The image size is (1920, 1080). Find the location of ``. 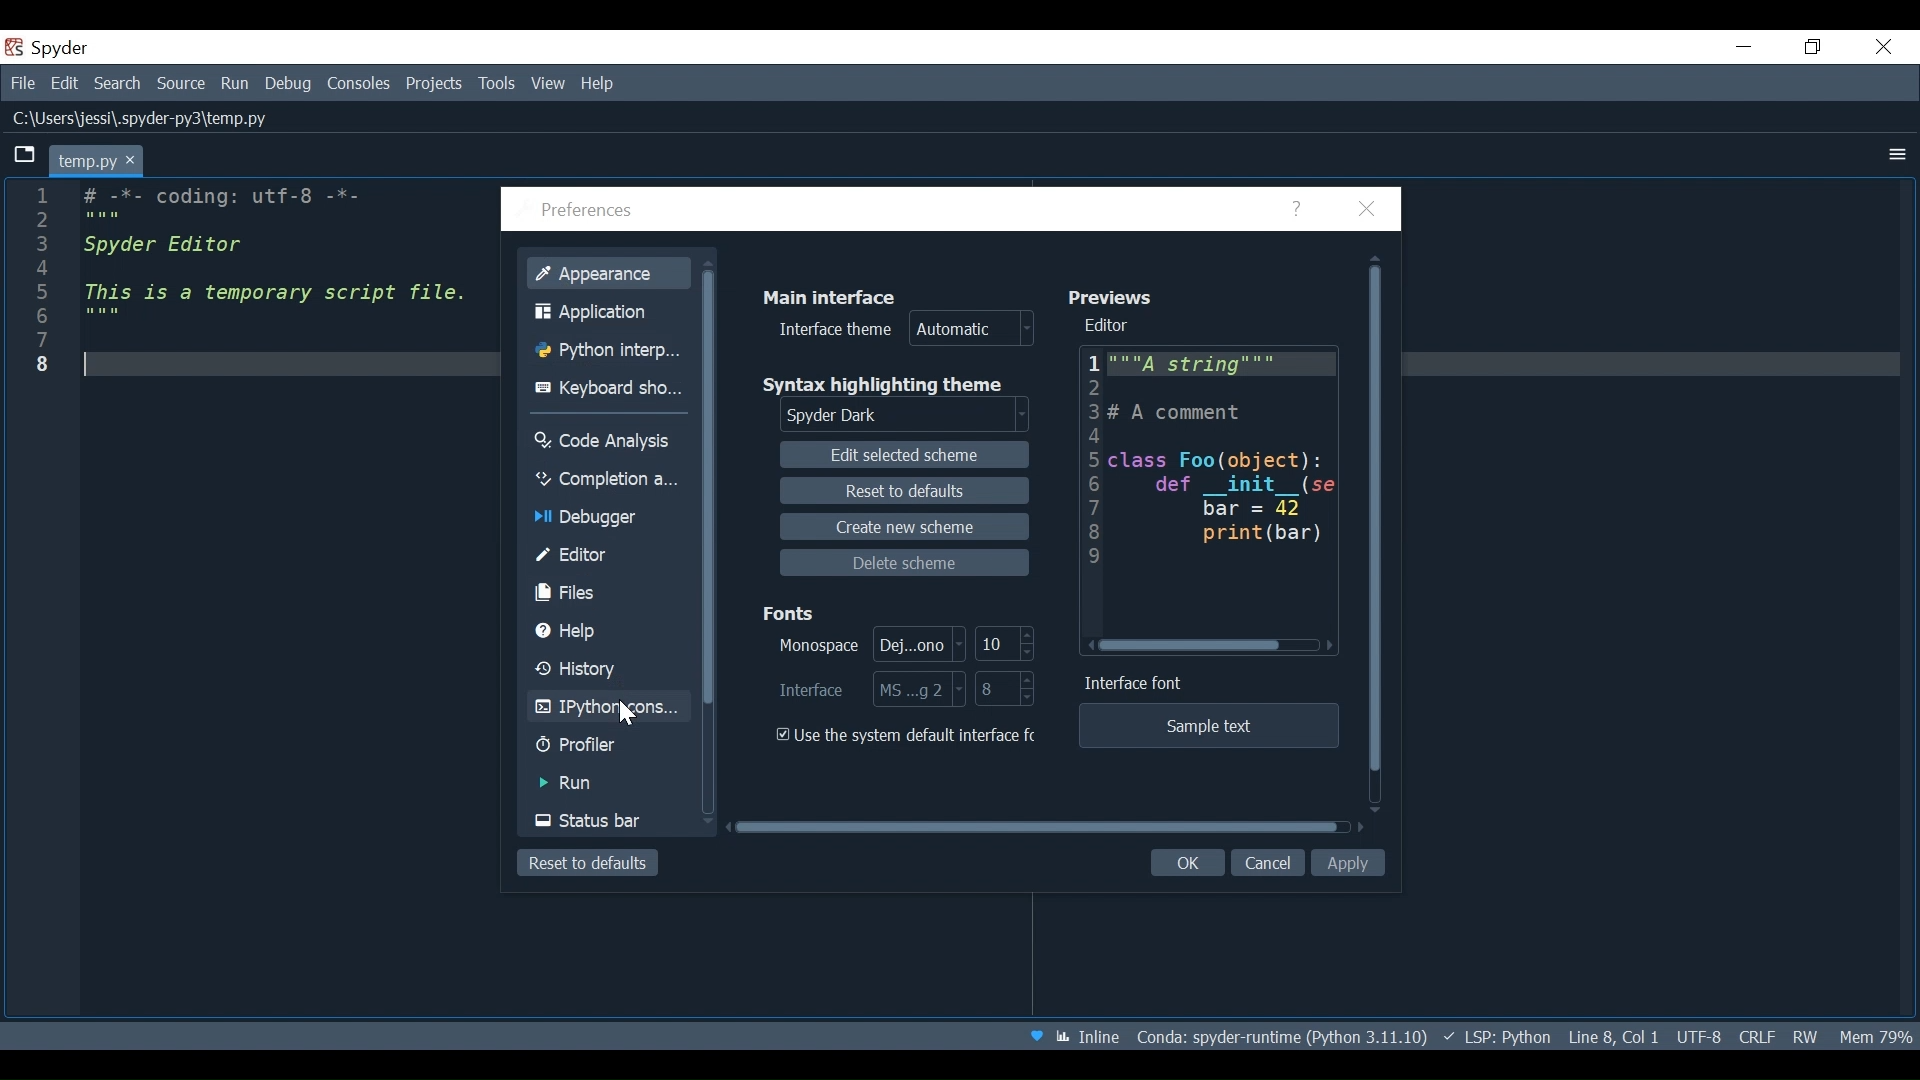

 is located at coordinates (1811, 49).